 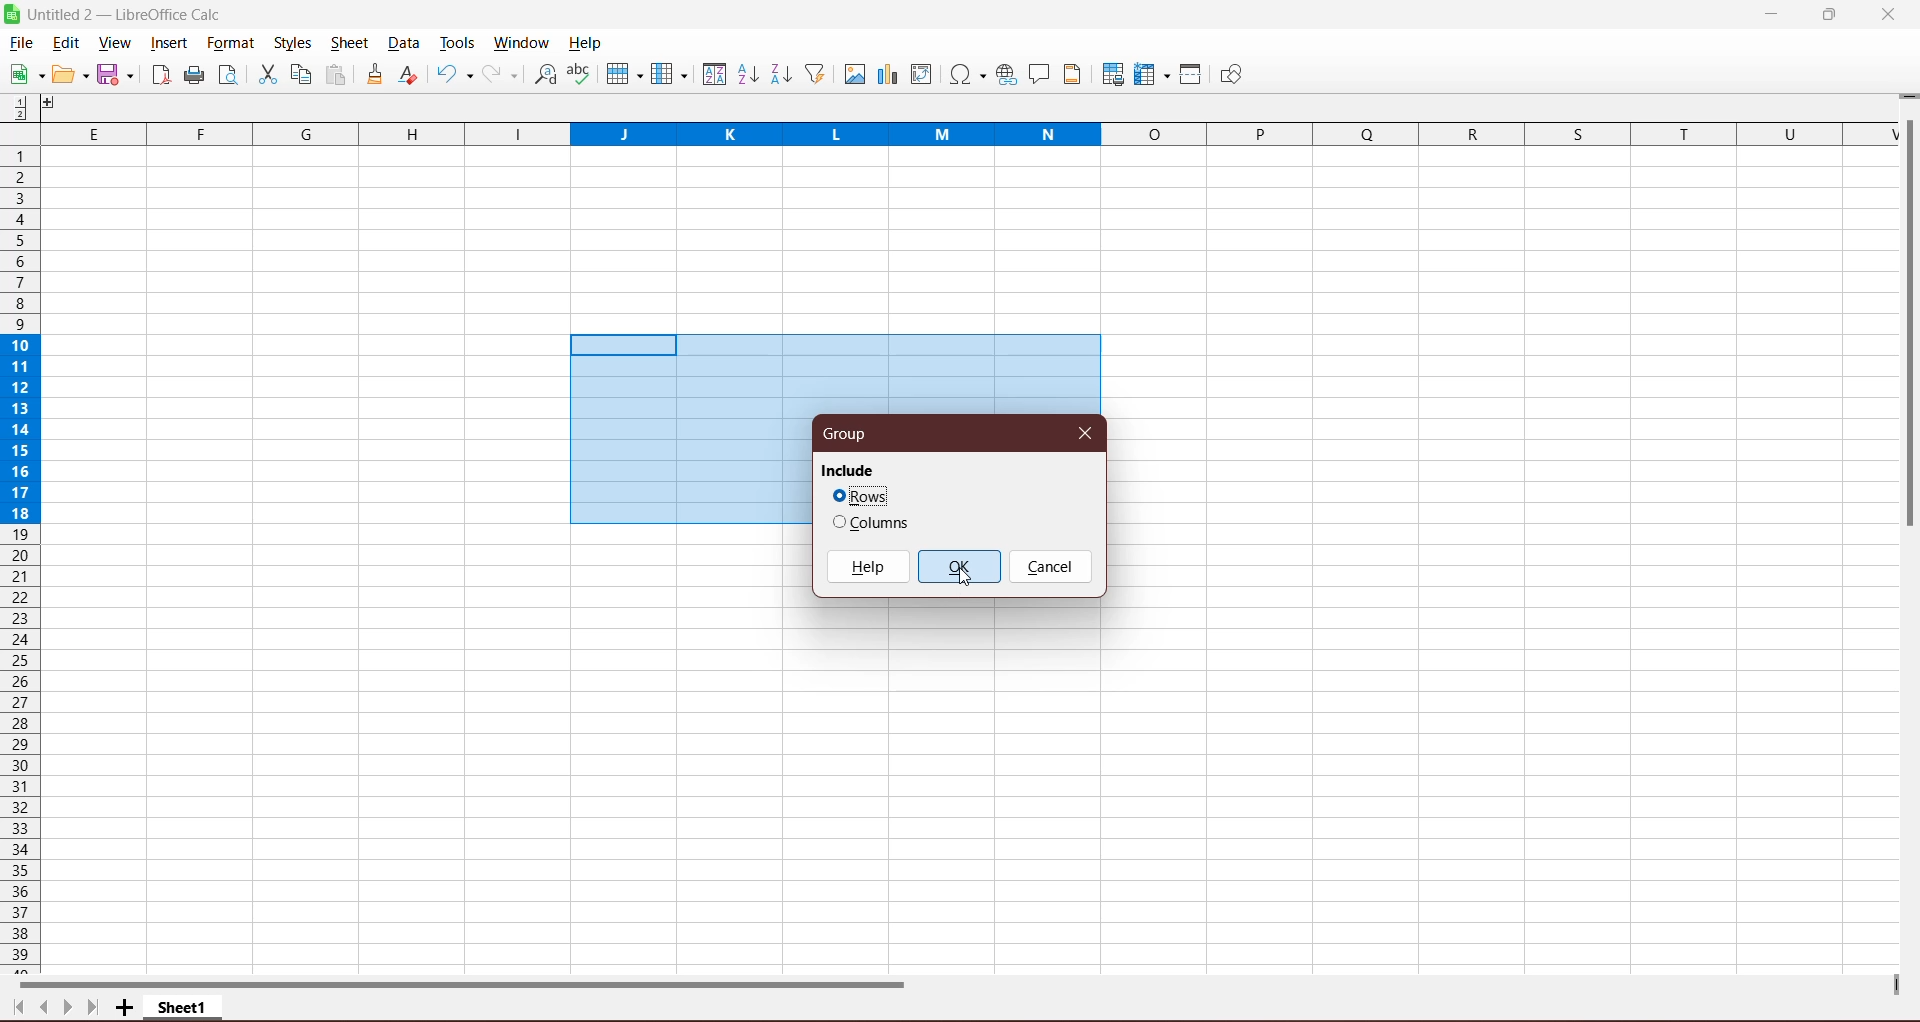 What do you see at coordinates (230, 43) in the screenshot?
I see `Format` at bounding box center [230, 43].